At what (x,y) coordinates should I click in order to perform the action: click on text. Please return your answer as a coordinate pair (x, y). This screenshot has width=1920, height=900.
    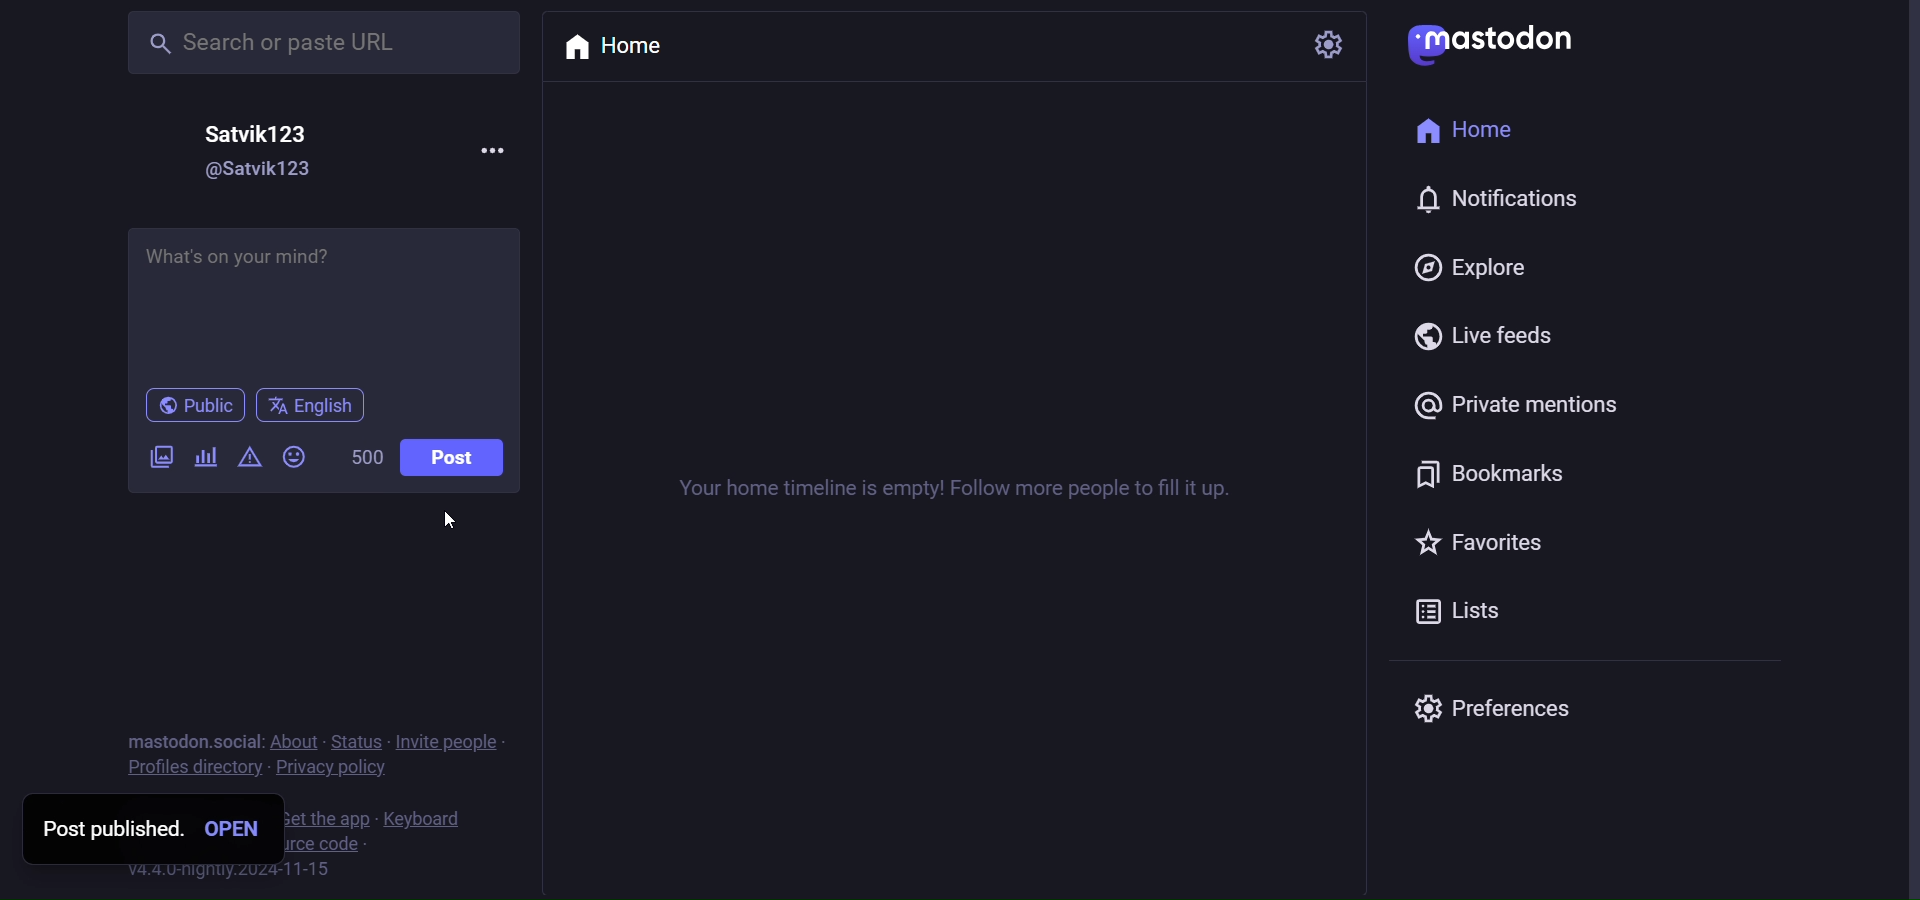
    Looking at the image, I should click on (193, 741).